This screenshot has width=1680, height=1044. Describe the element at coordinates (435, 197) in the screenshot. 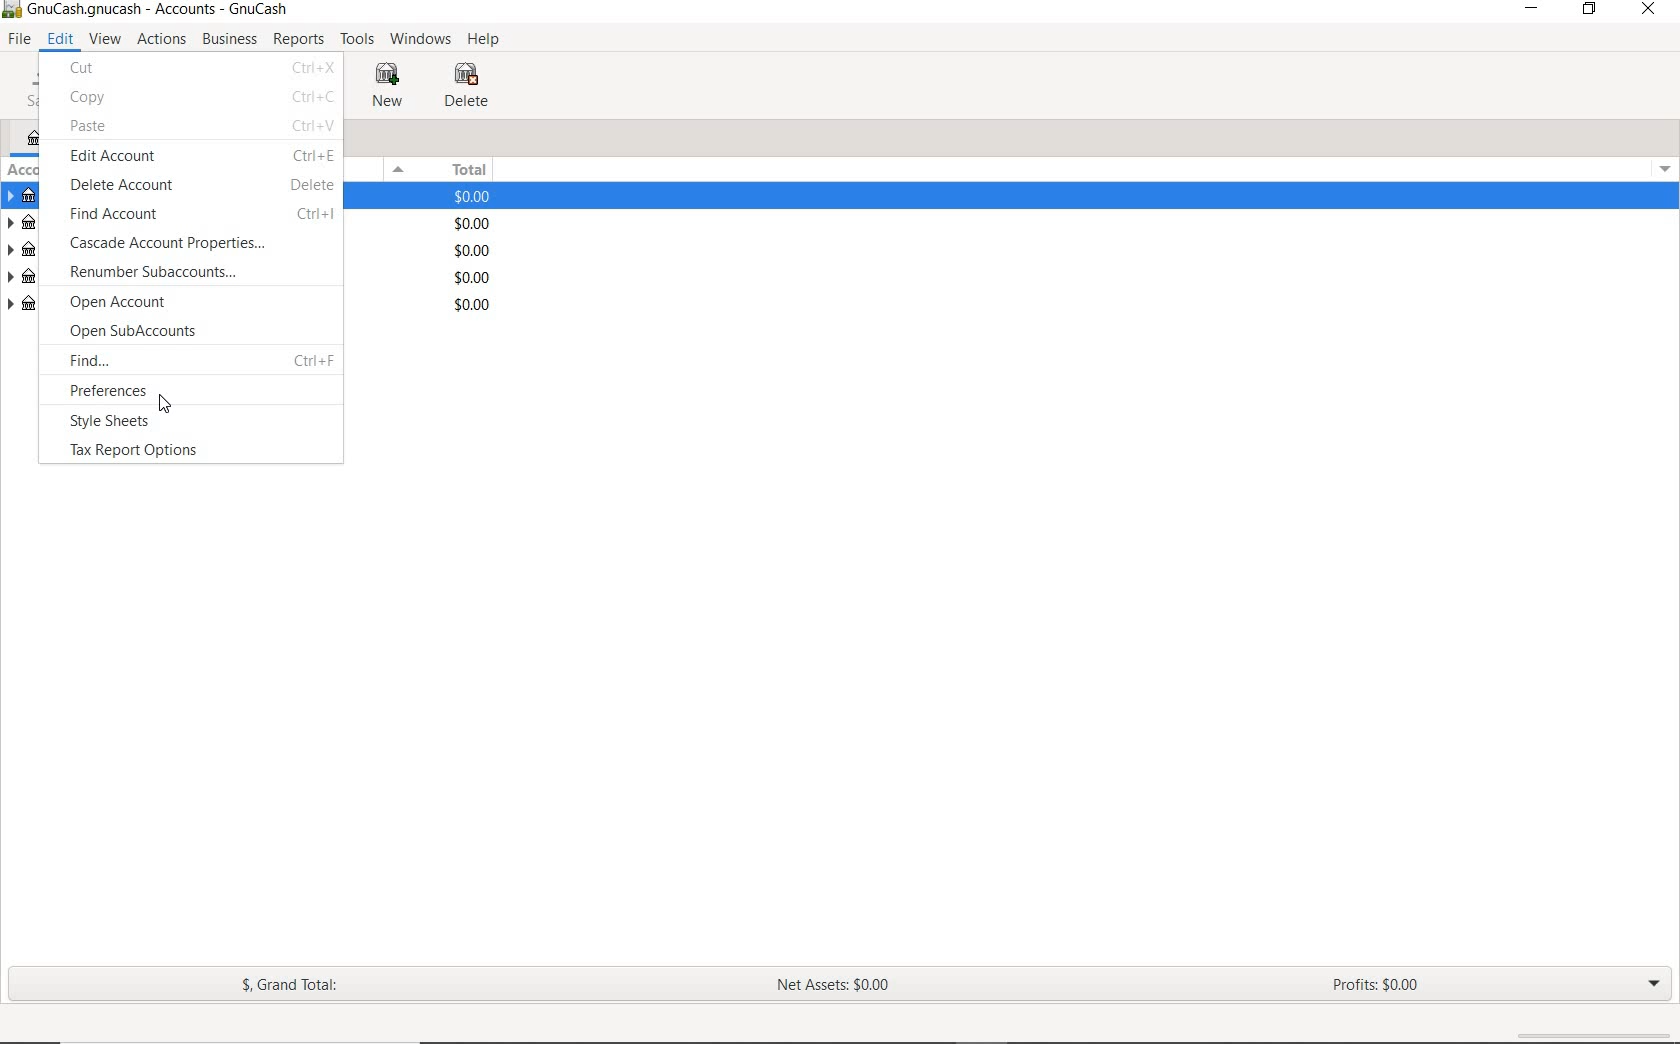

I see `ASSETS` at that location.